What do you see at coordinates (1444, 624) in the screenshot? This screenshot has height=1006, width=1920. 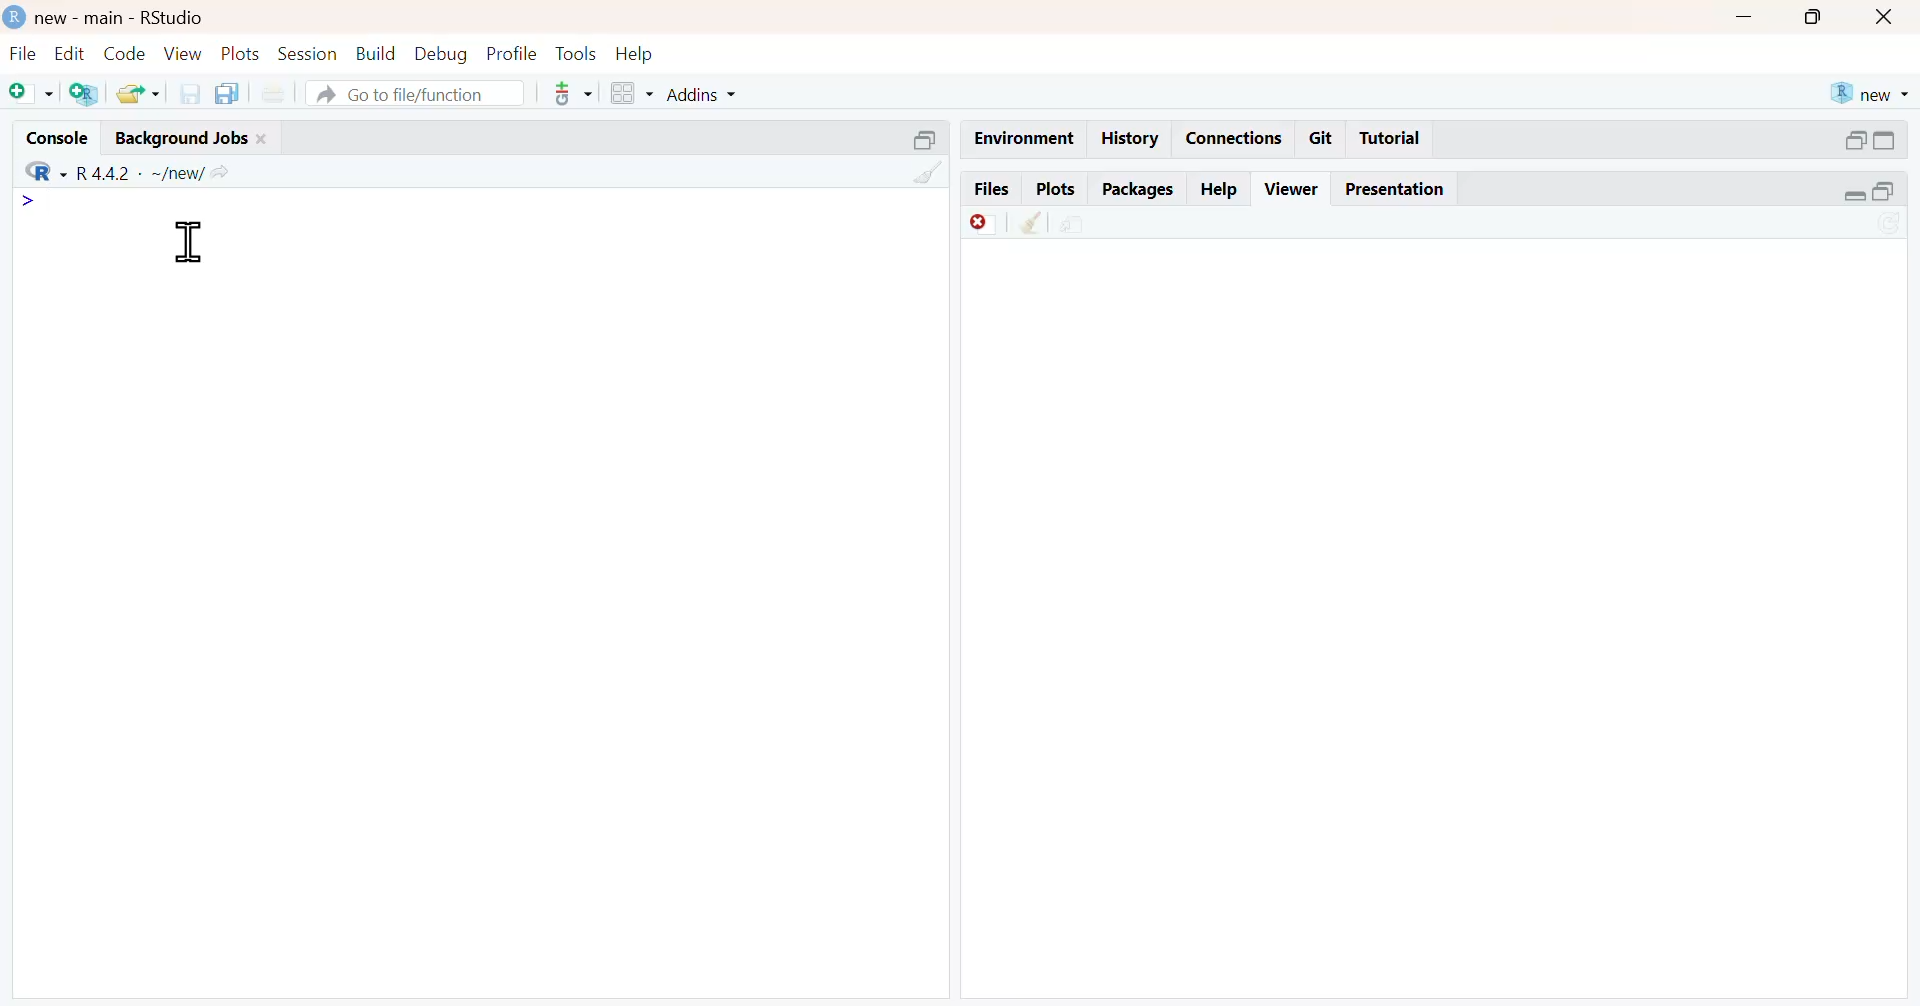 I see `empty area` at bounding box center [1444, 624].